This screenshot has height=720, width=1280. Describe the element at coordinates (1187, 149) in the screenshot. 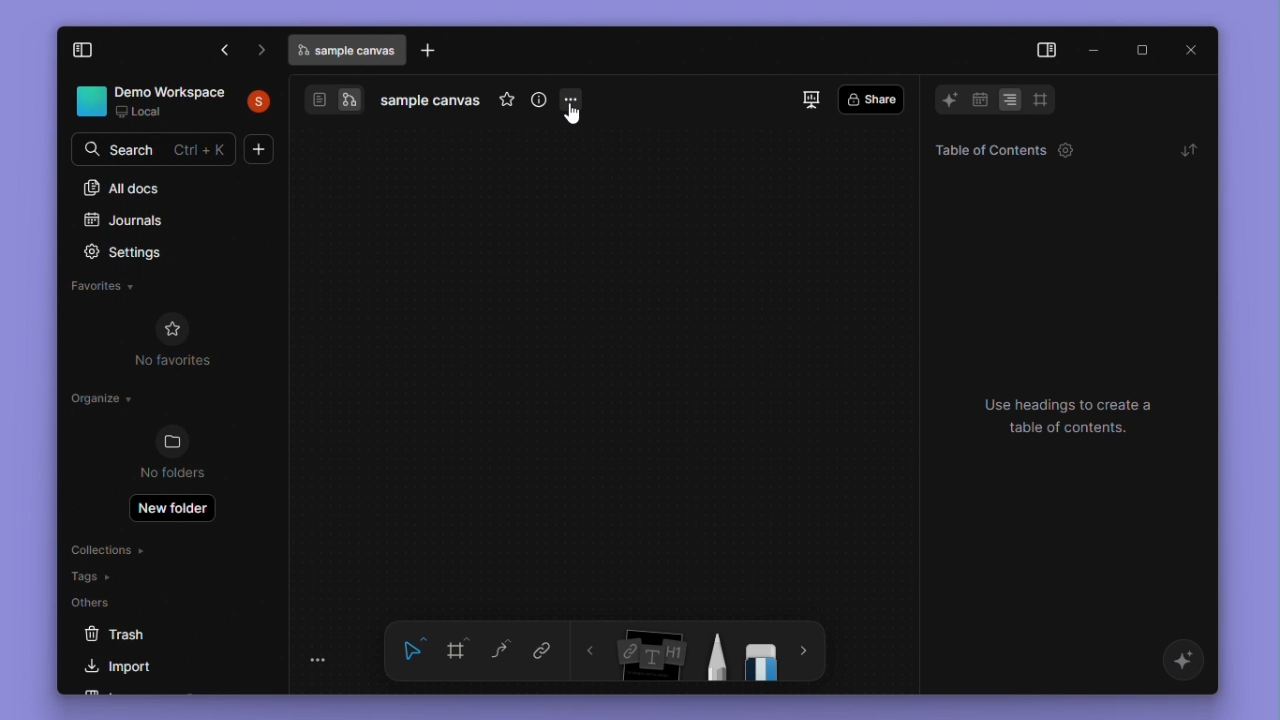

I see `arrange` at that location.